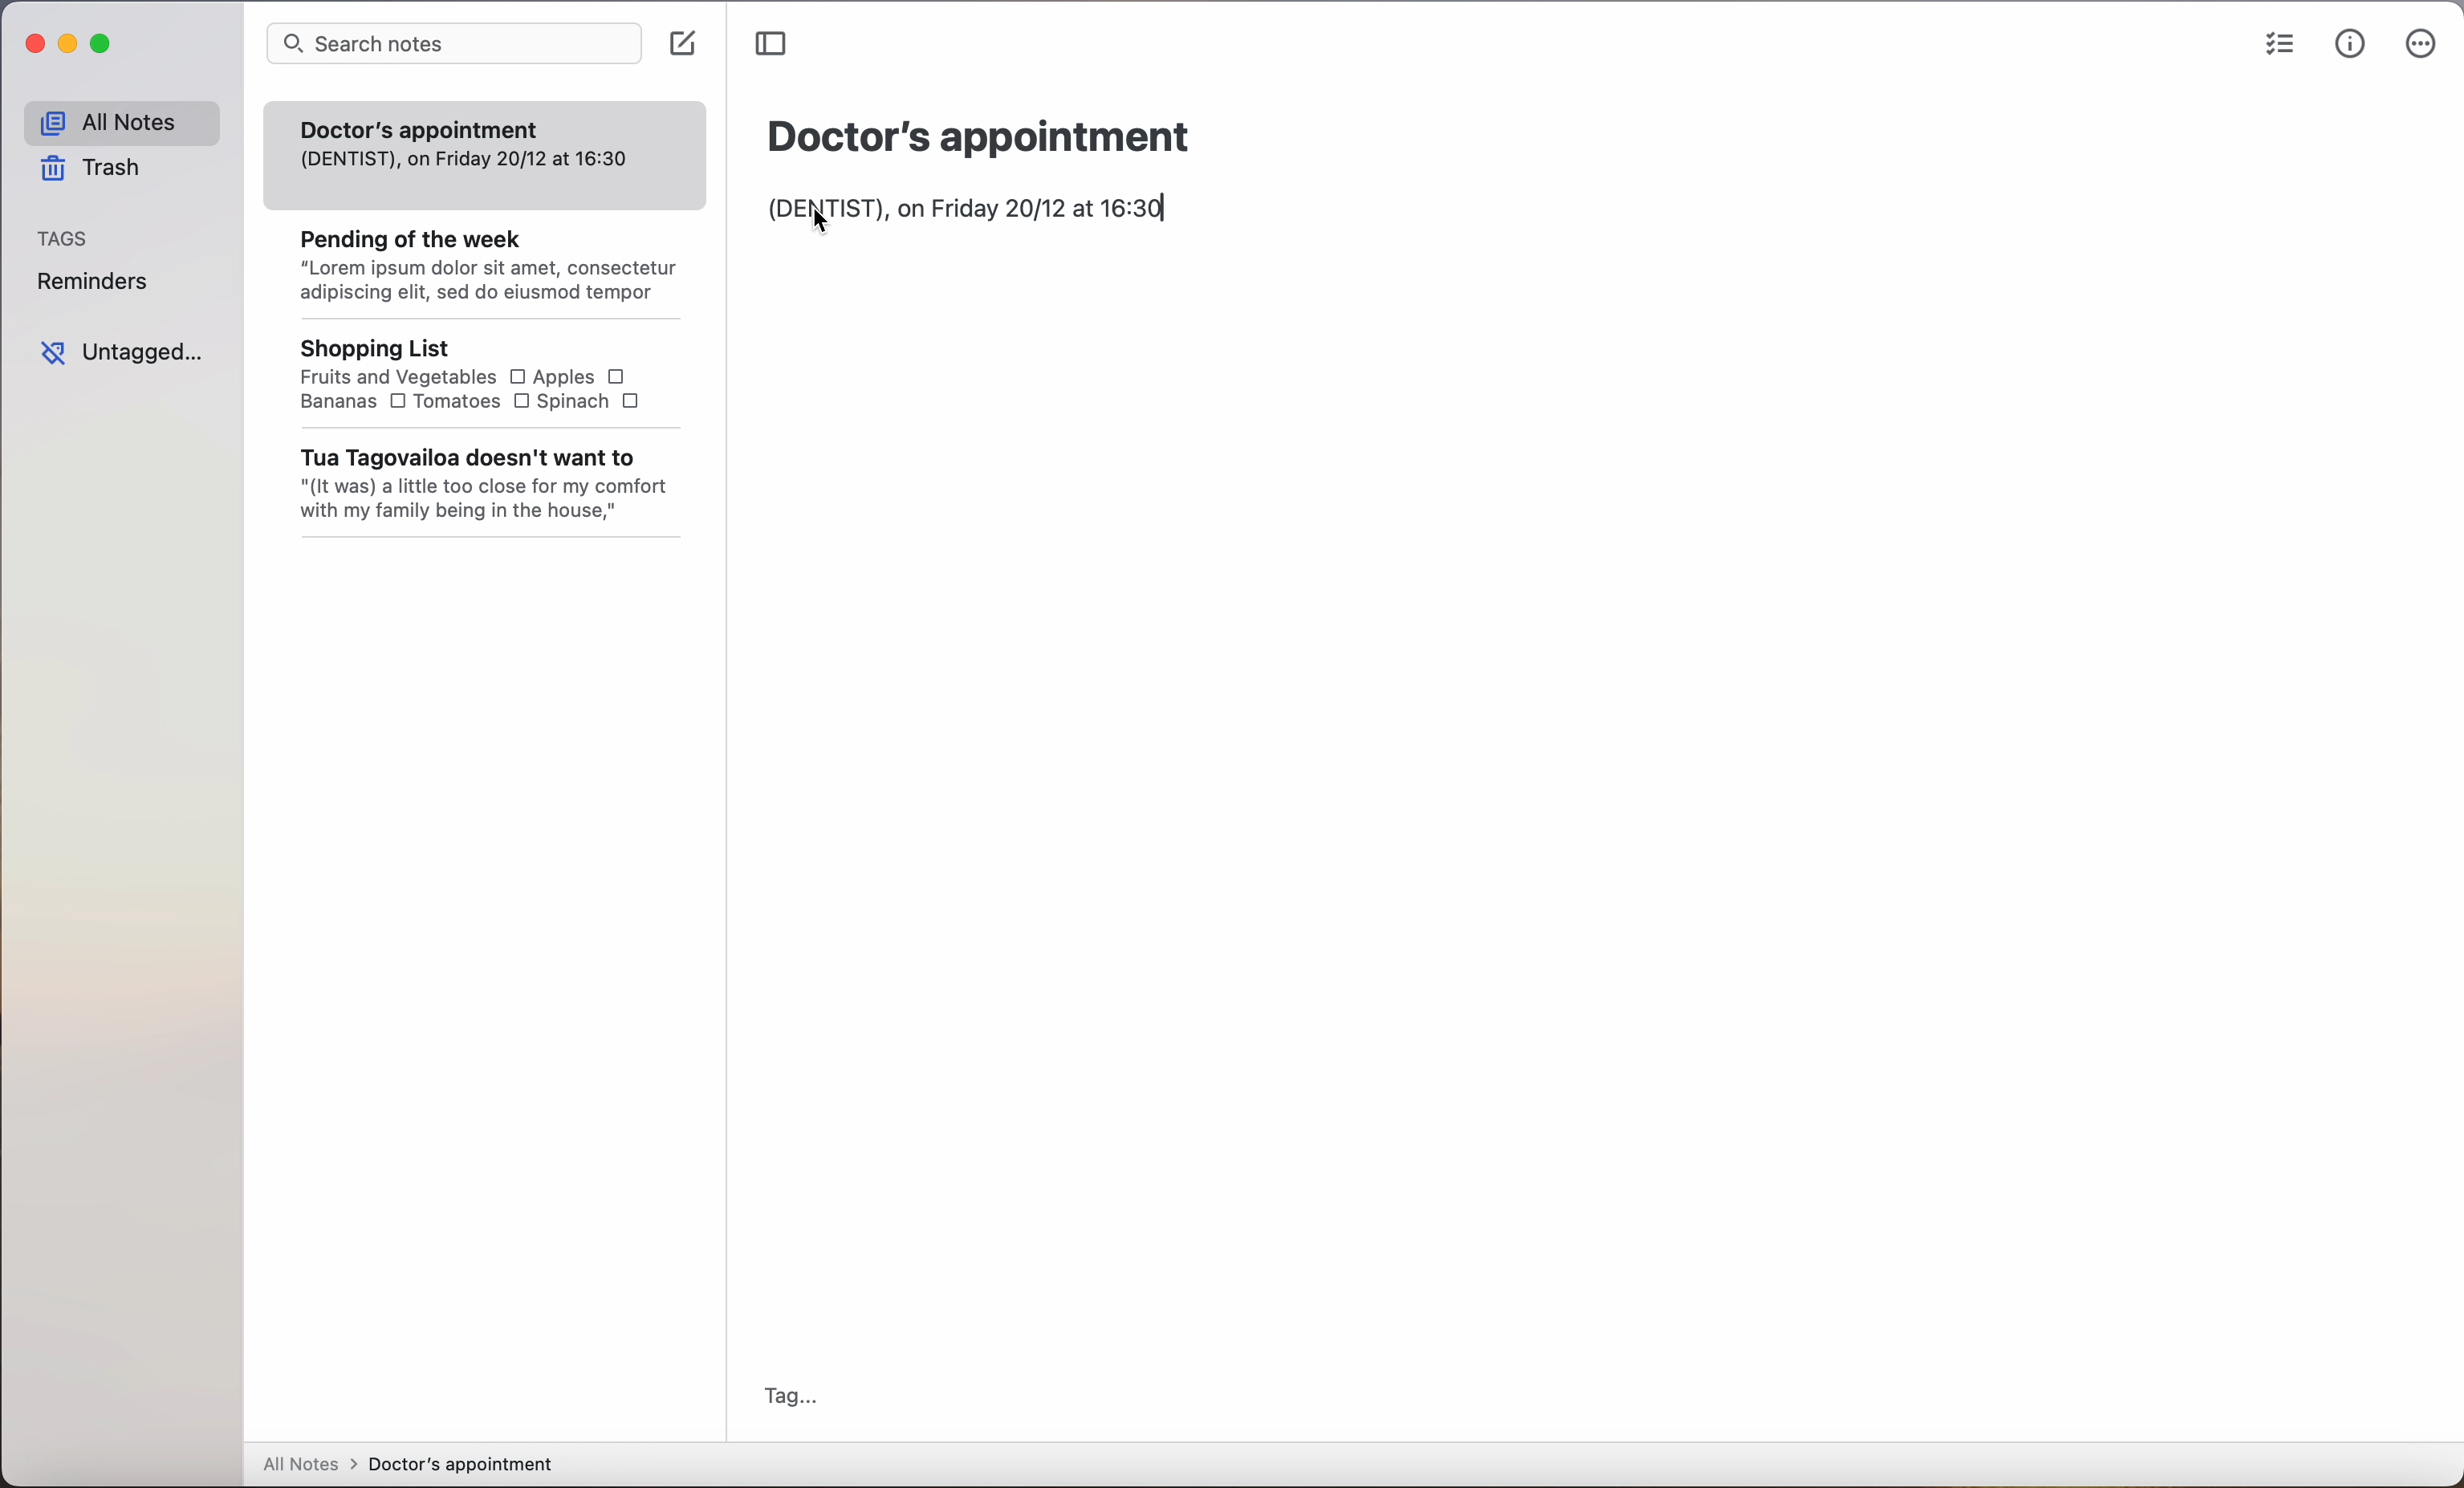  I want to click on more options, so click(2419, 50).